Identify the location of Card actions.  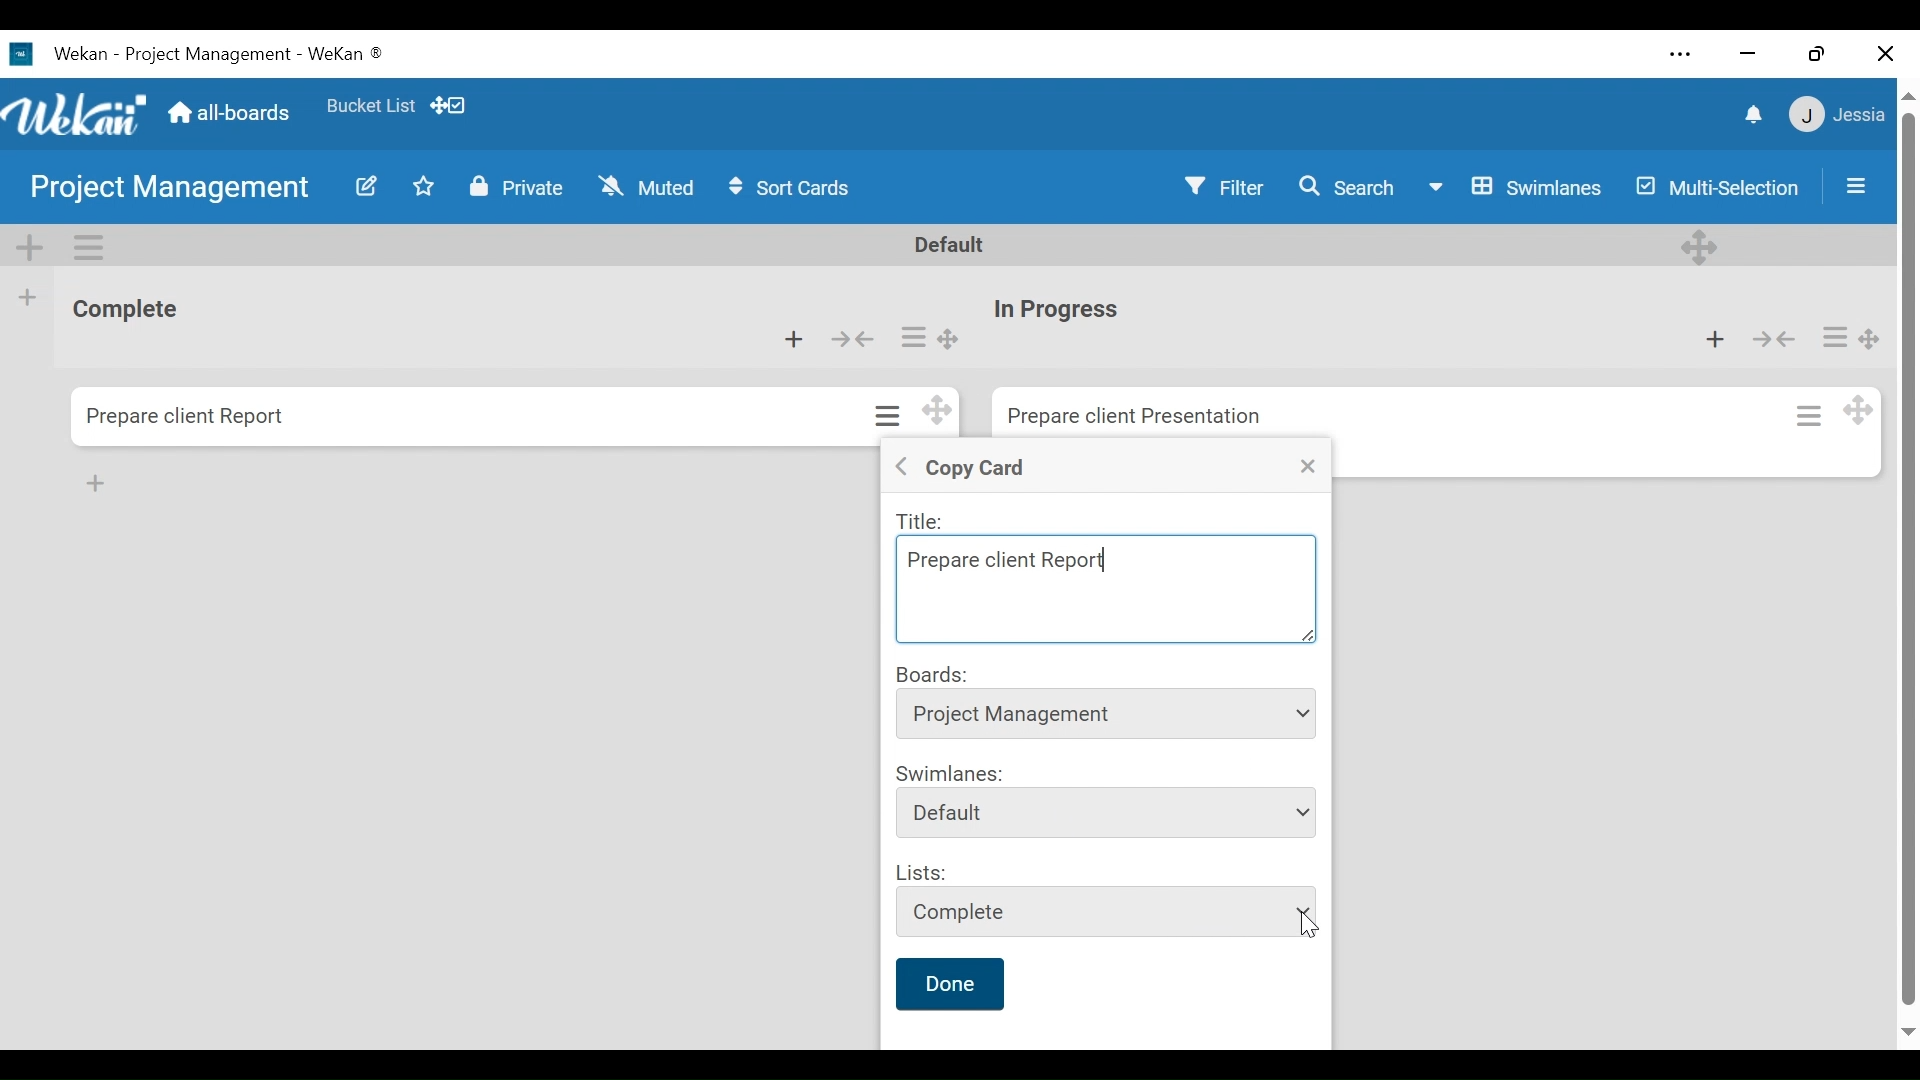
(1808, 411).